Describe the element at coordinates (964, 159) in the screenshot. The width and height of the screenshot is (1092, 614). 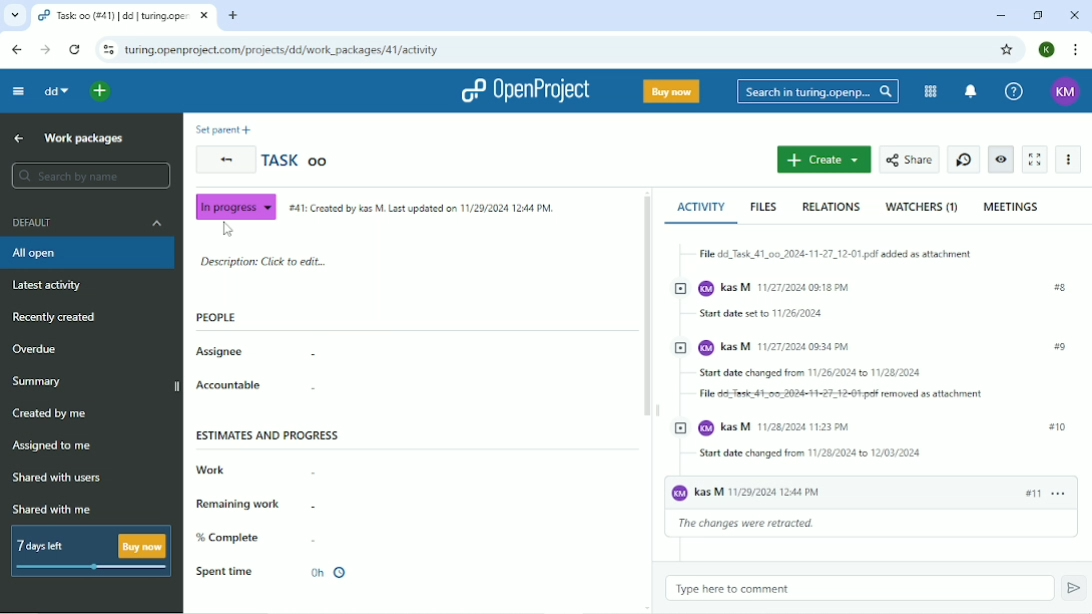
I see `Start new timer` at that location.